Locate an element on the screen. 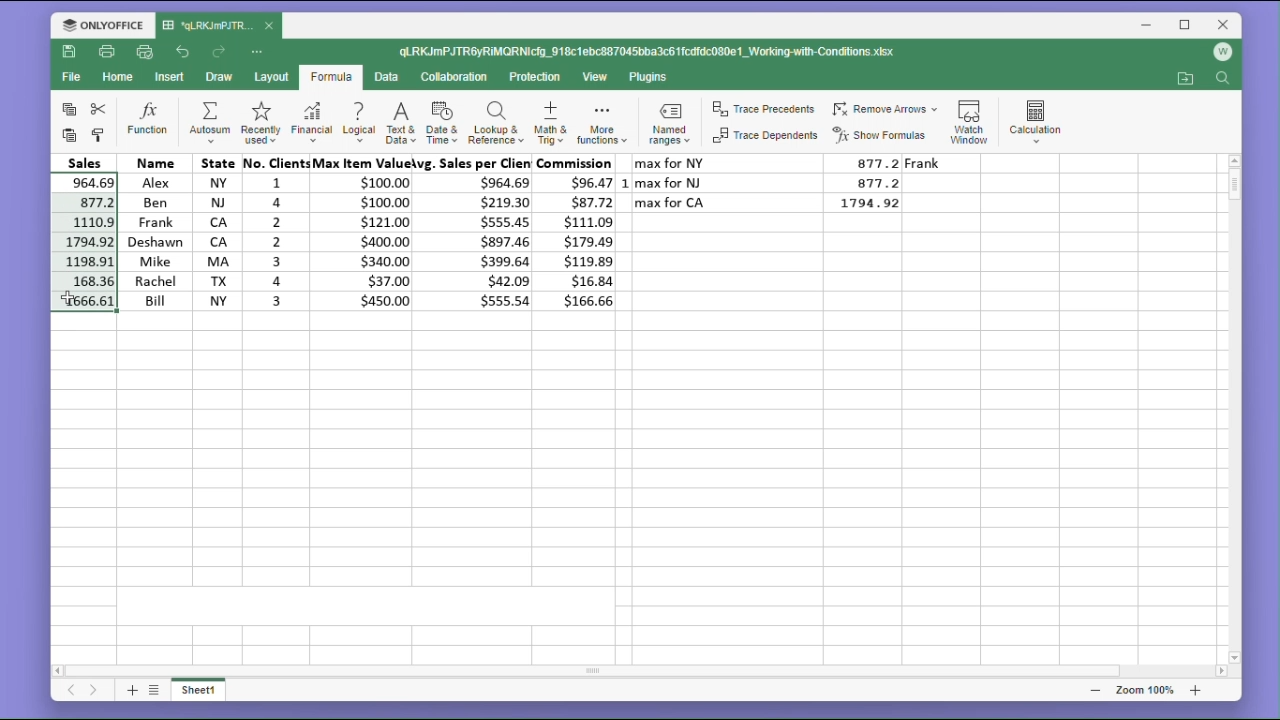 The height and width of the screenshot is (720, 1280). add sheet is located at coordinates (130, 690).